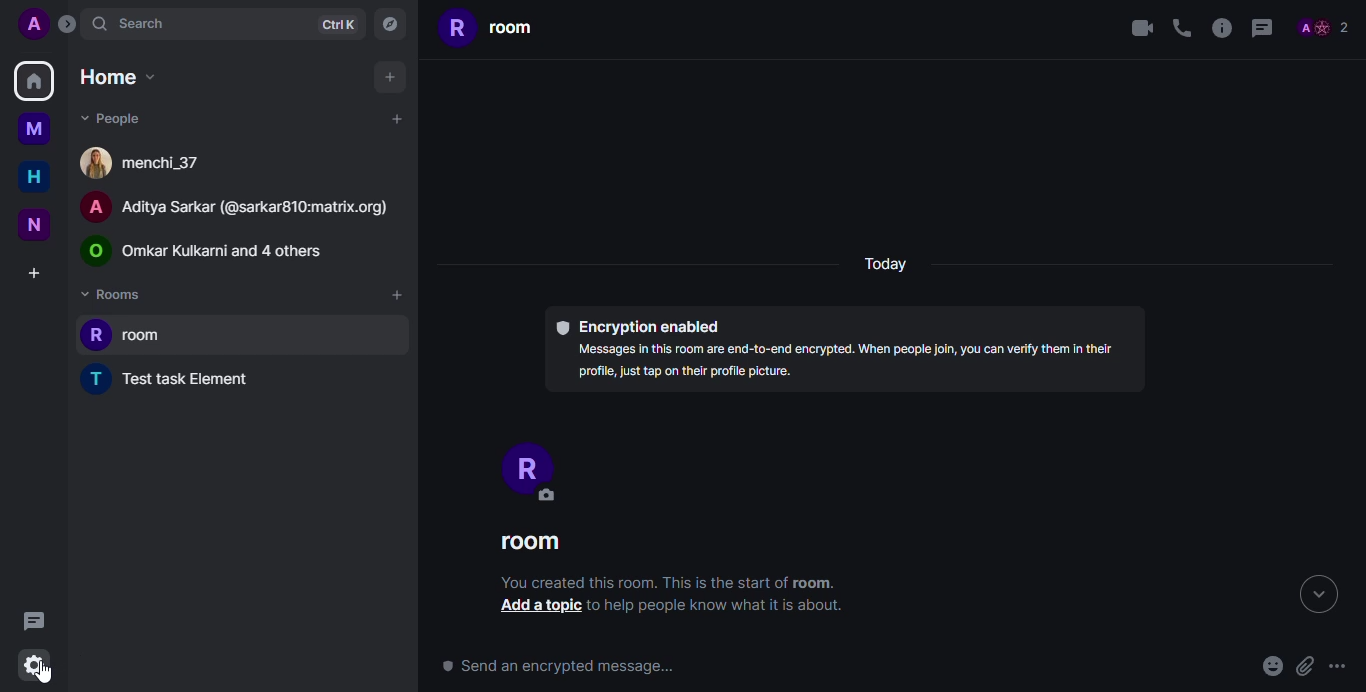 The image size is (1366, 692). Describe the element at coordinates (526, 469) in the screenshot. I see `profile` at that location.